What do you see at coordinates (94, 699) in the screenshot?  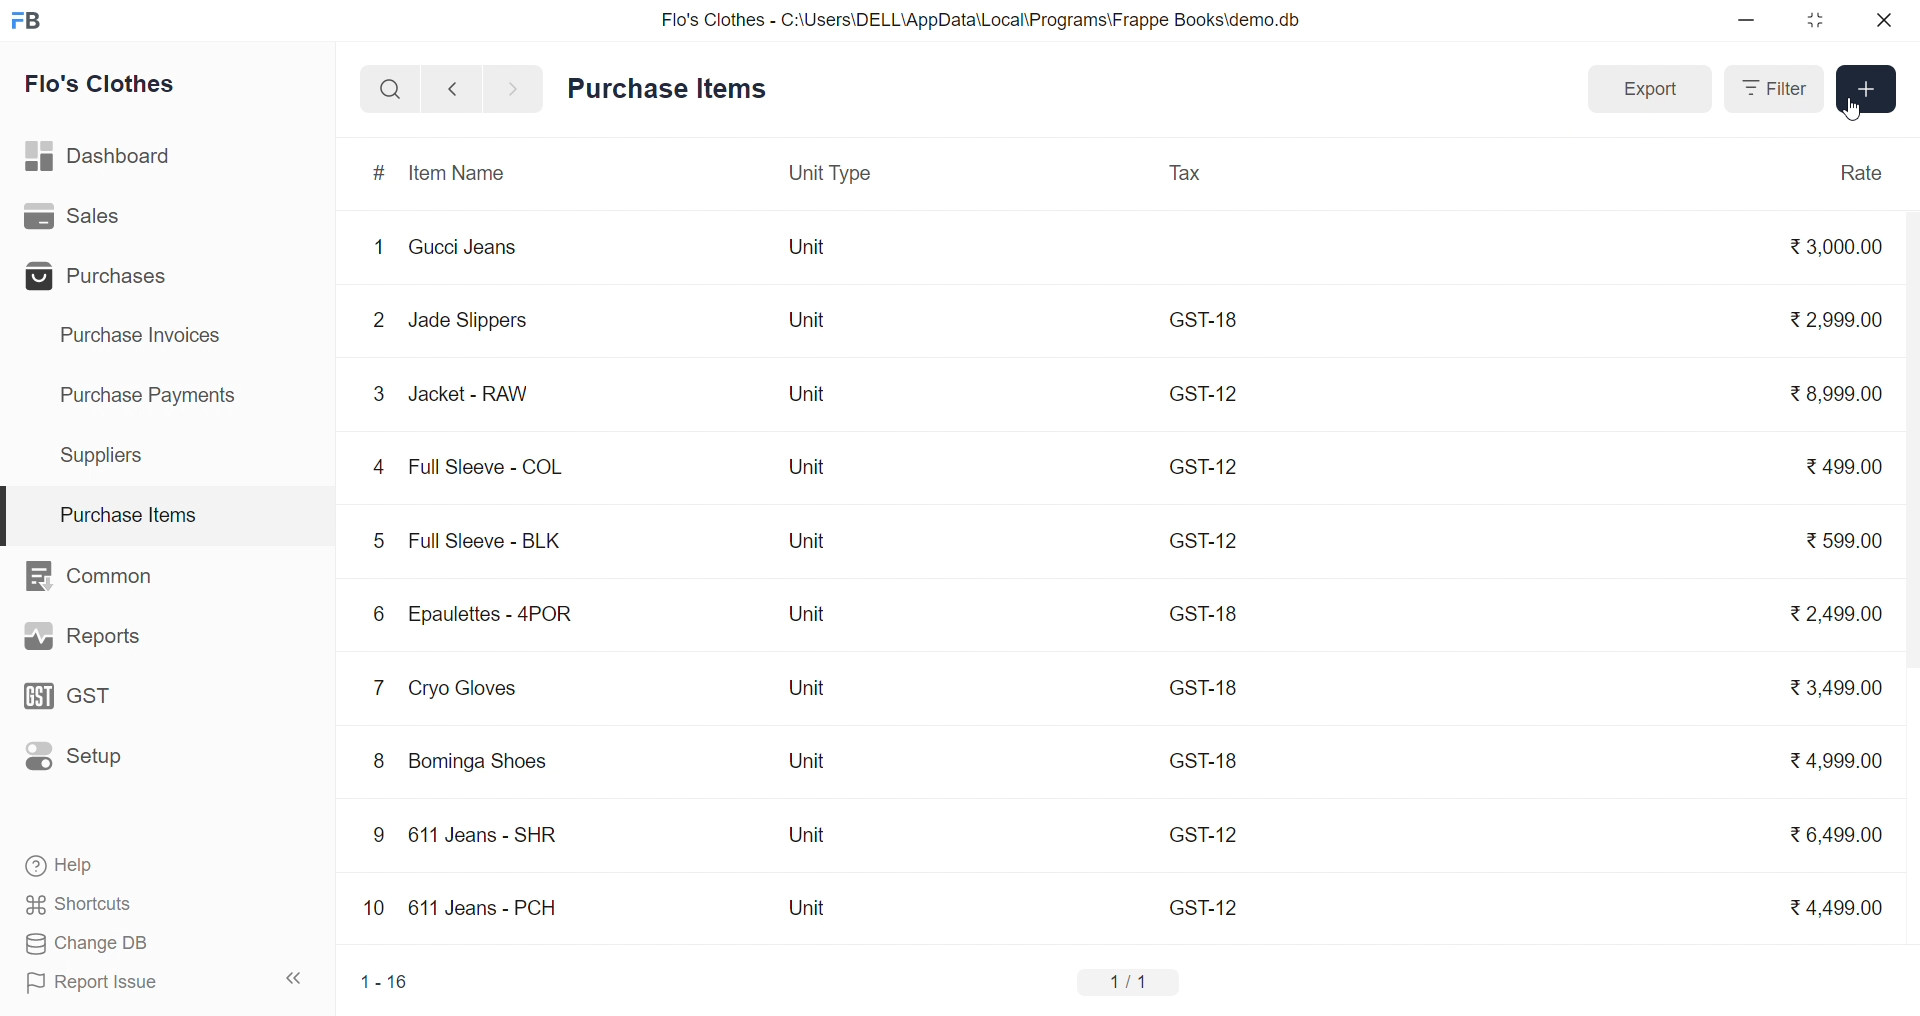 I see `GST` at bounding box center [94, 699].